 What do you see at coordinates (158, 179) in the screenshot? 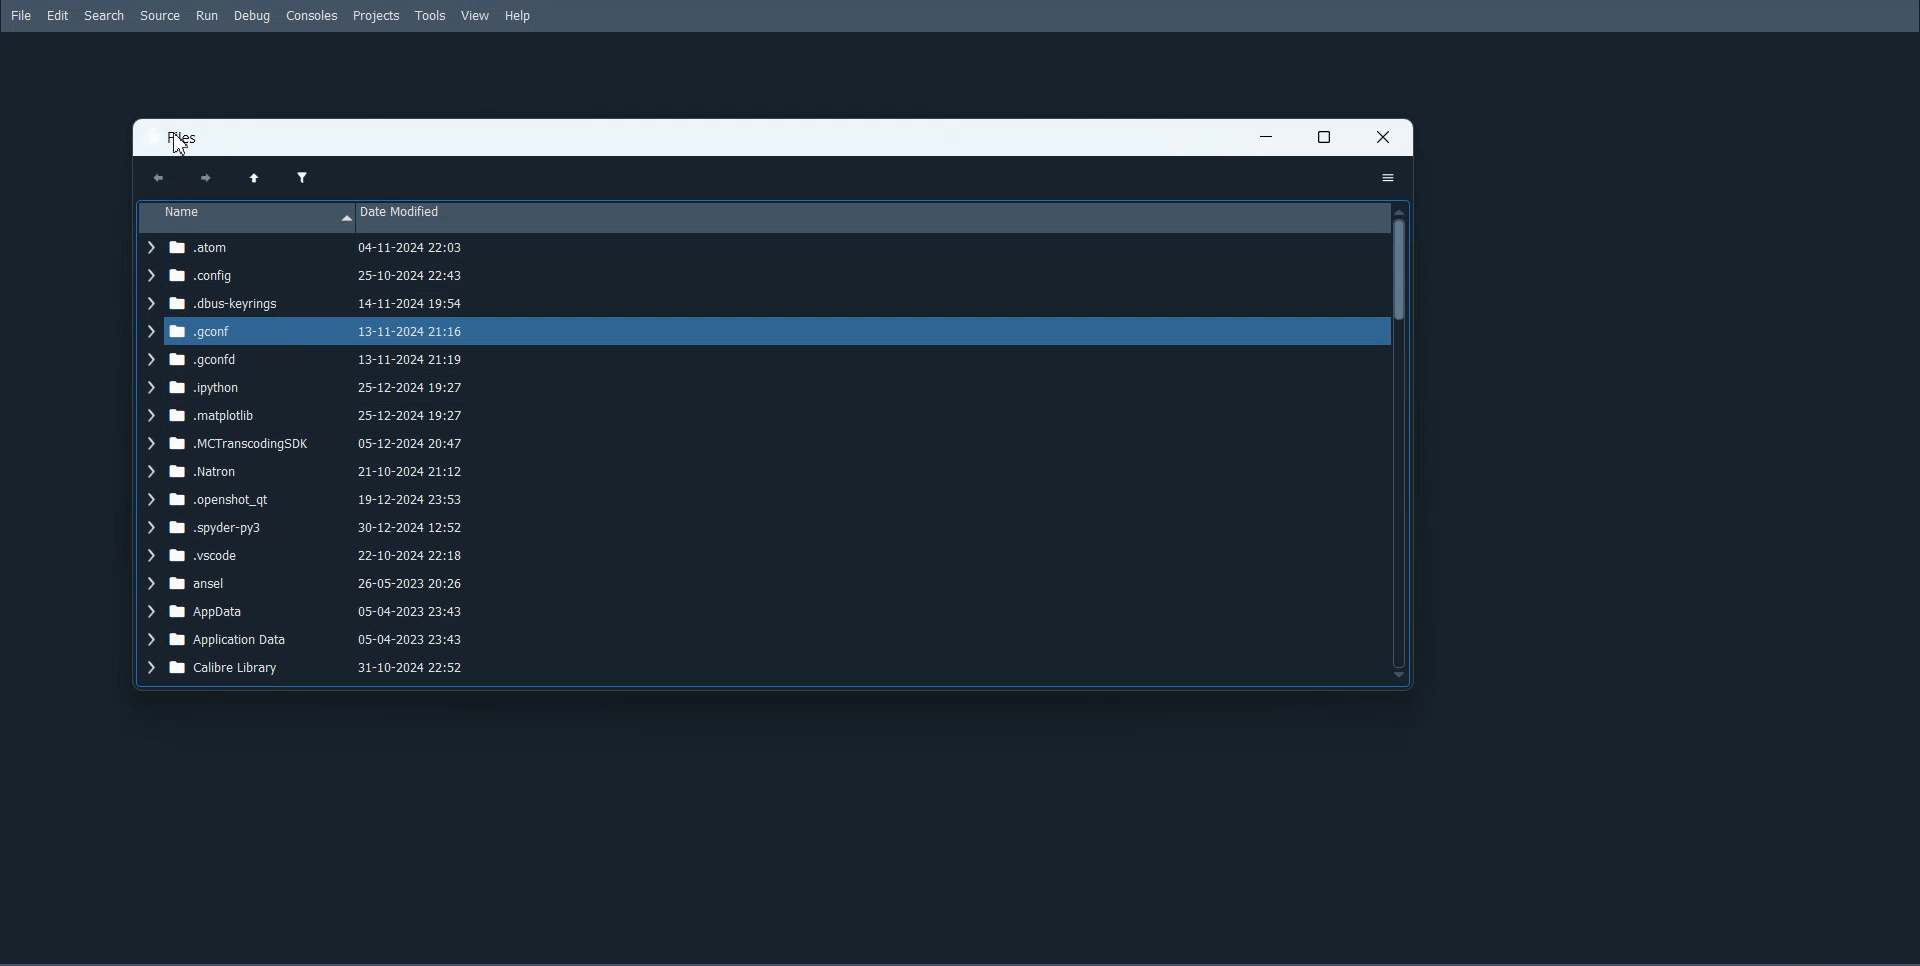
I see `Previous` at bounding box center [158, 179].